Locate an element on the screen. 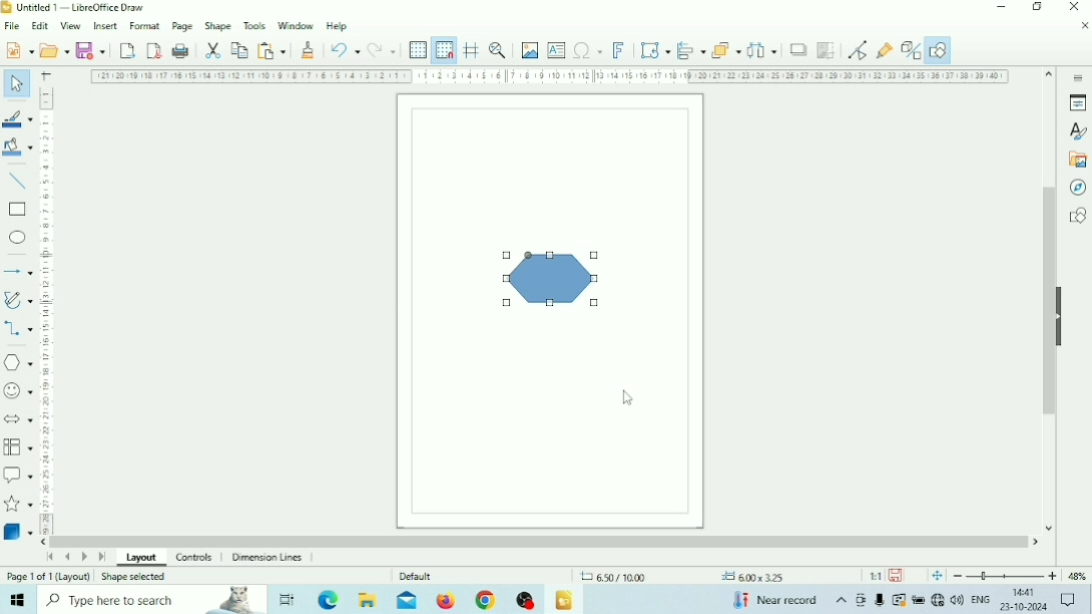 The image size is (1092, 614). Undo is located at coordinates (345, 50).